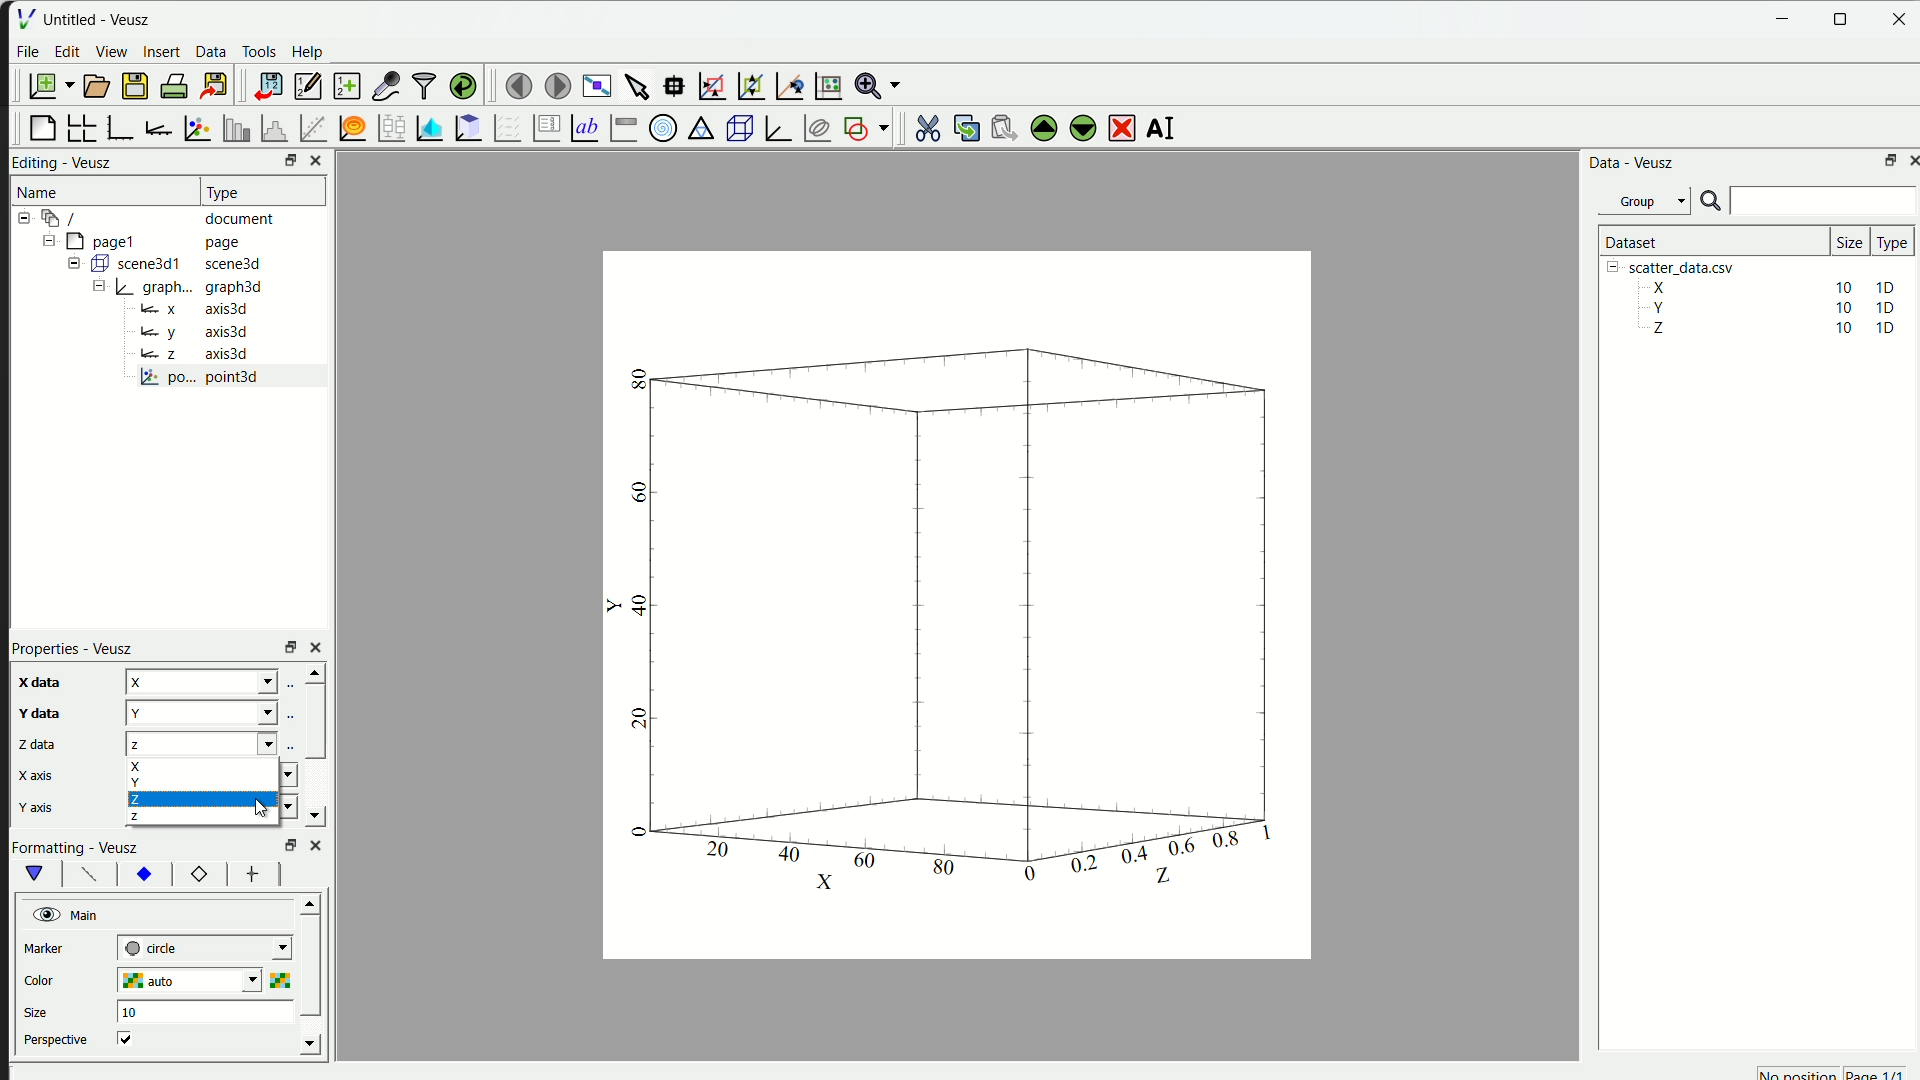  Describe the element at coordinates (161, 53) in the screenshot. I see `insert` at that location.